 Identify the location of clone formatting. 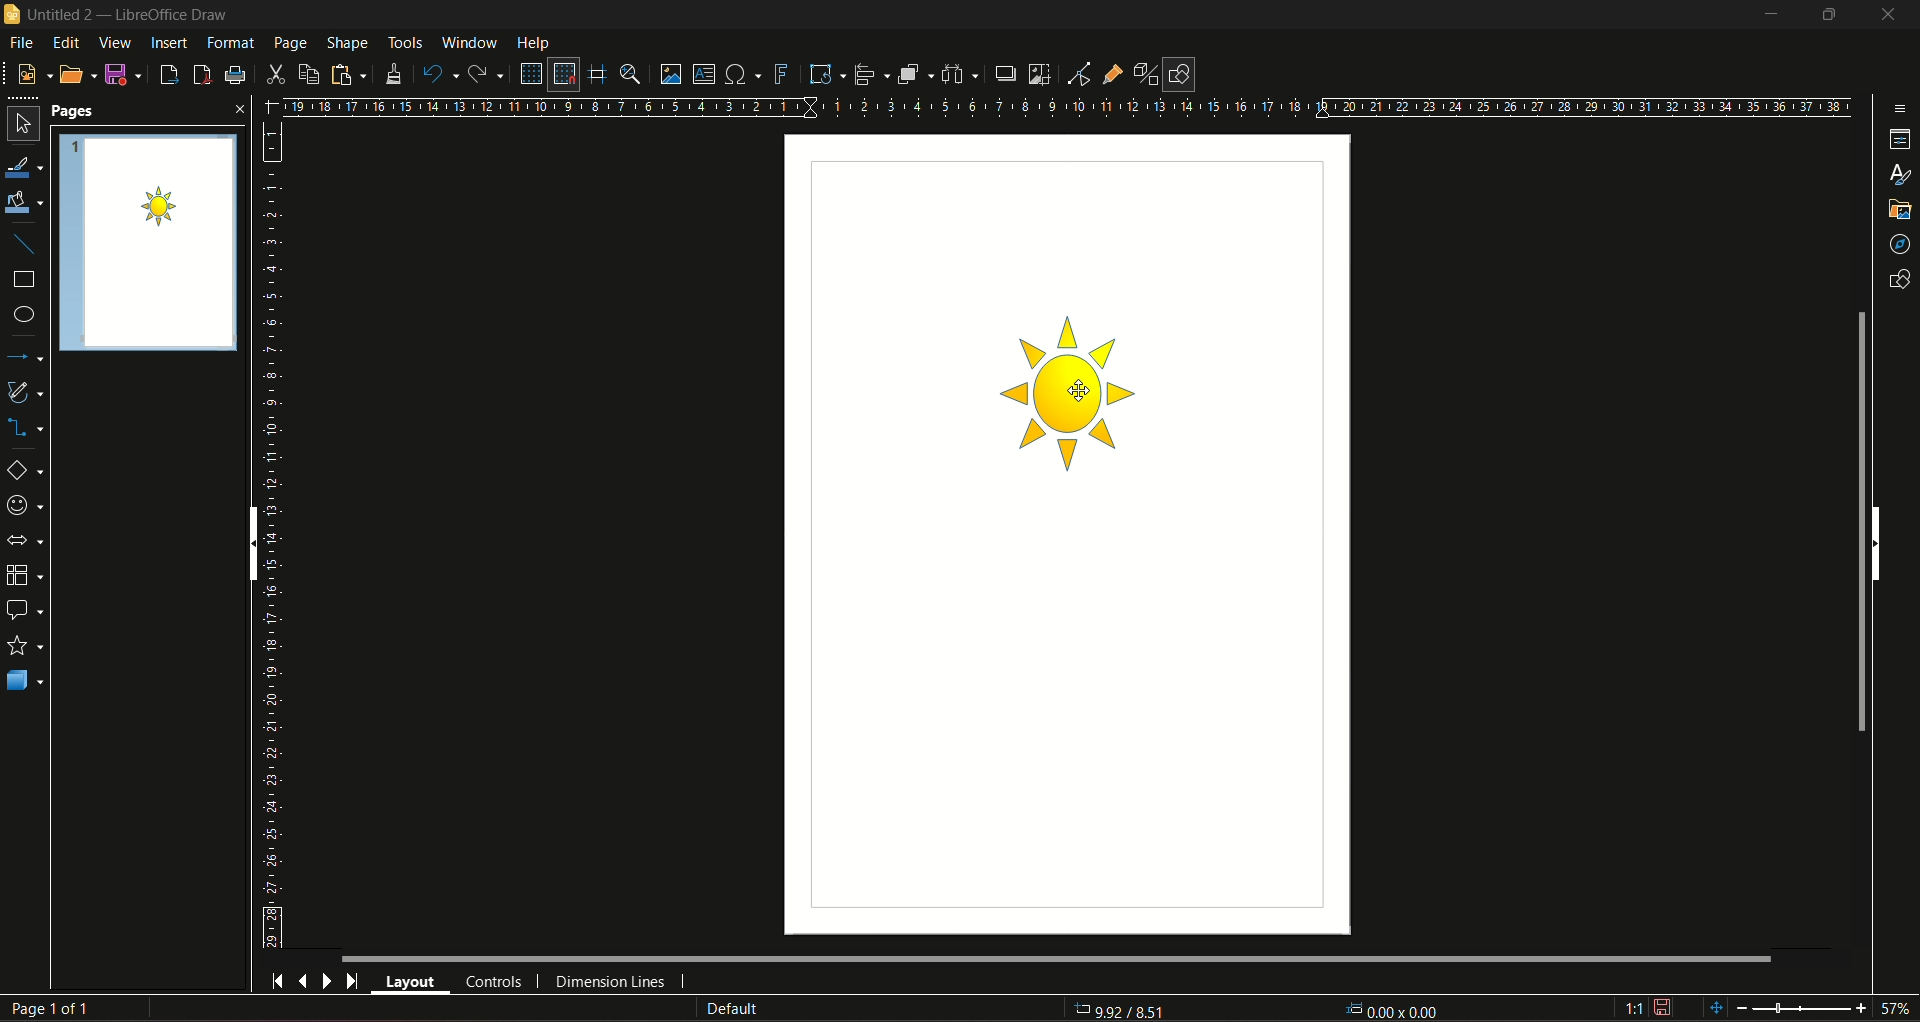
(393, 74).